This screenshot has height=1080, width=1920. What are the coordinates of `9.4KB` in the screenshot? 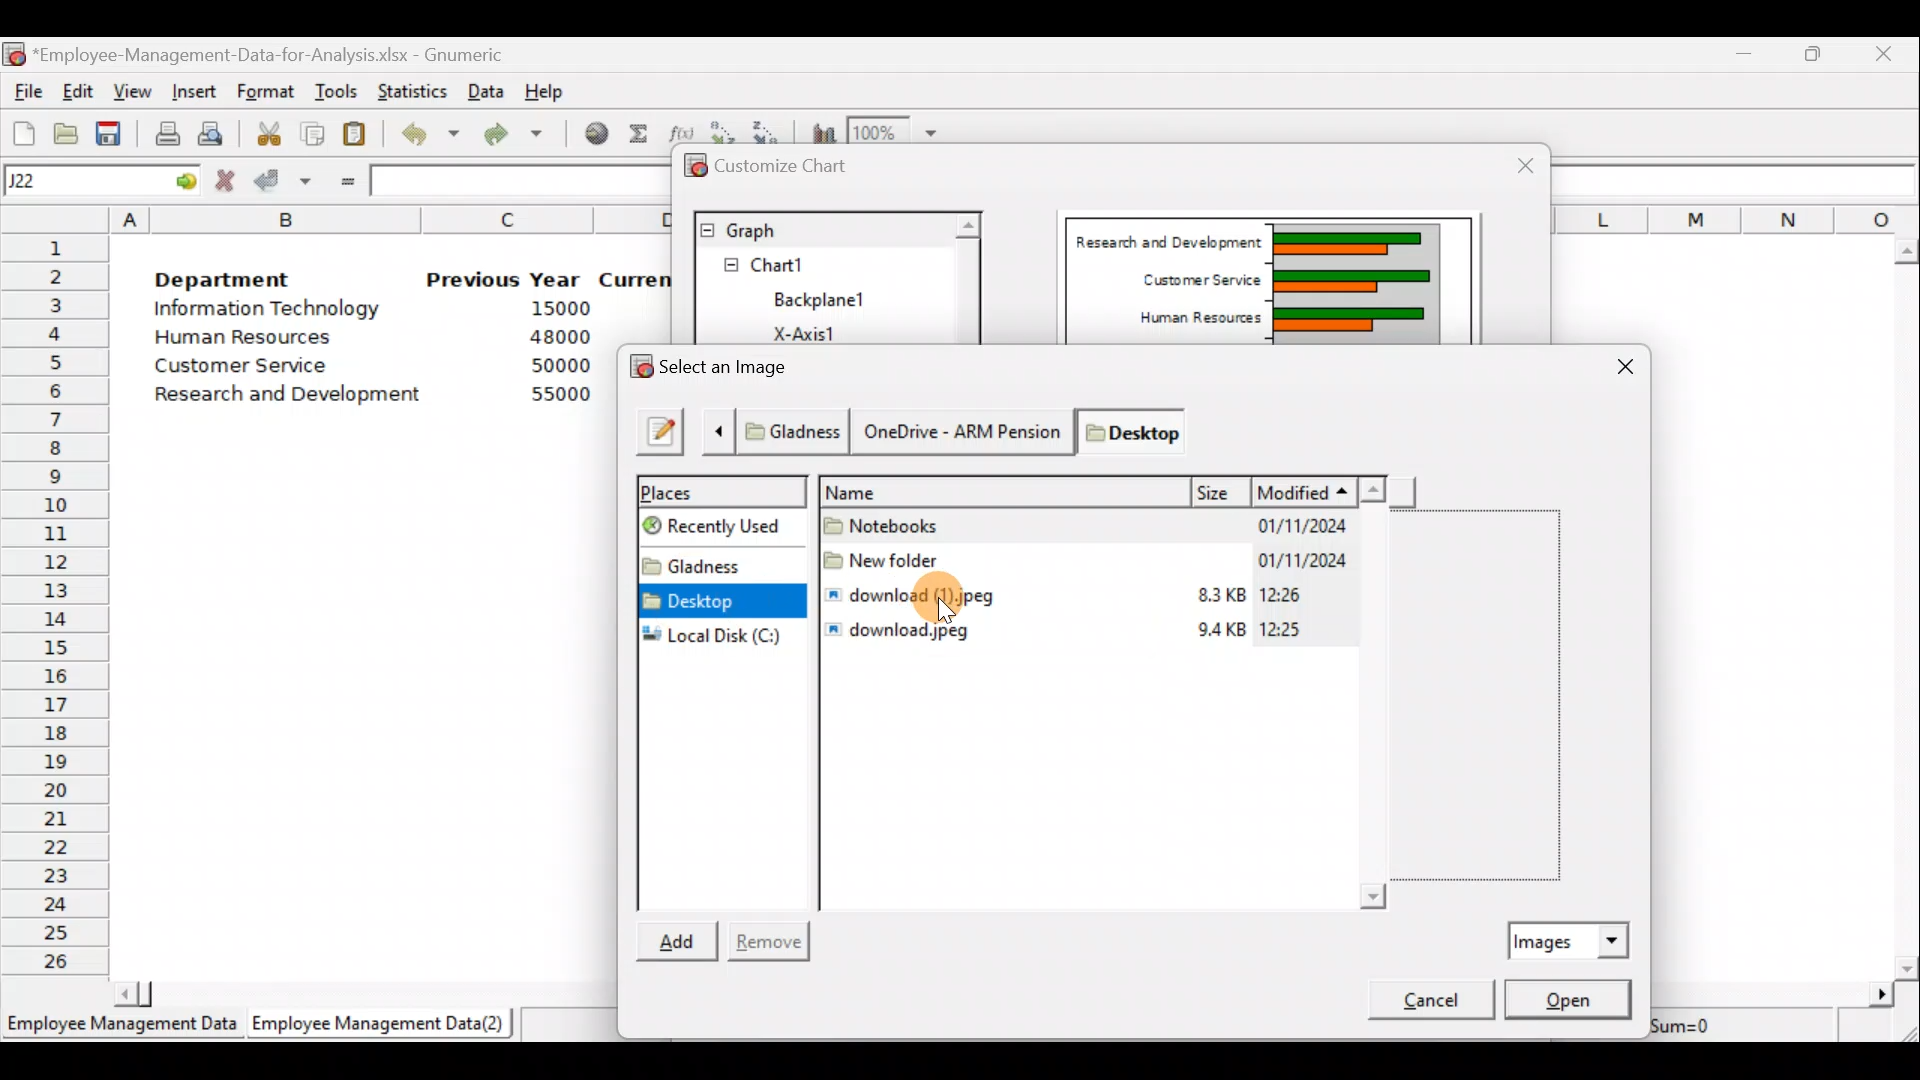 It's located at (1217, 632).